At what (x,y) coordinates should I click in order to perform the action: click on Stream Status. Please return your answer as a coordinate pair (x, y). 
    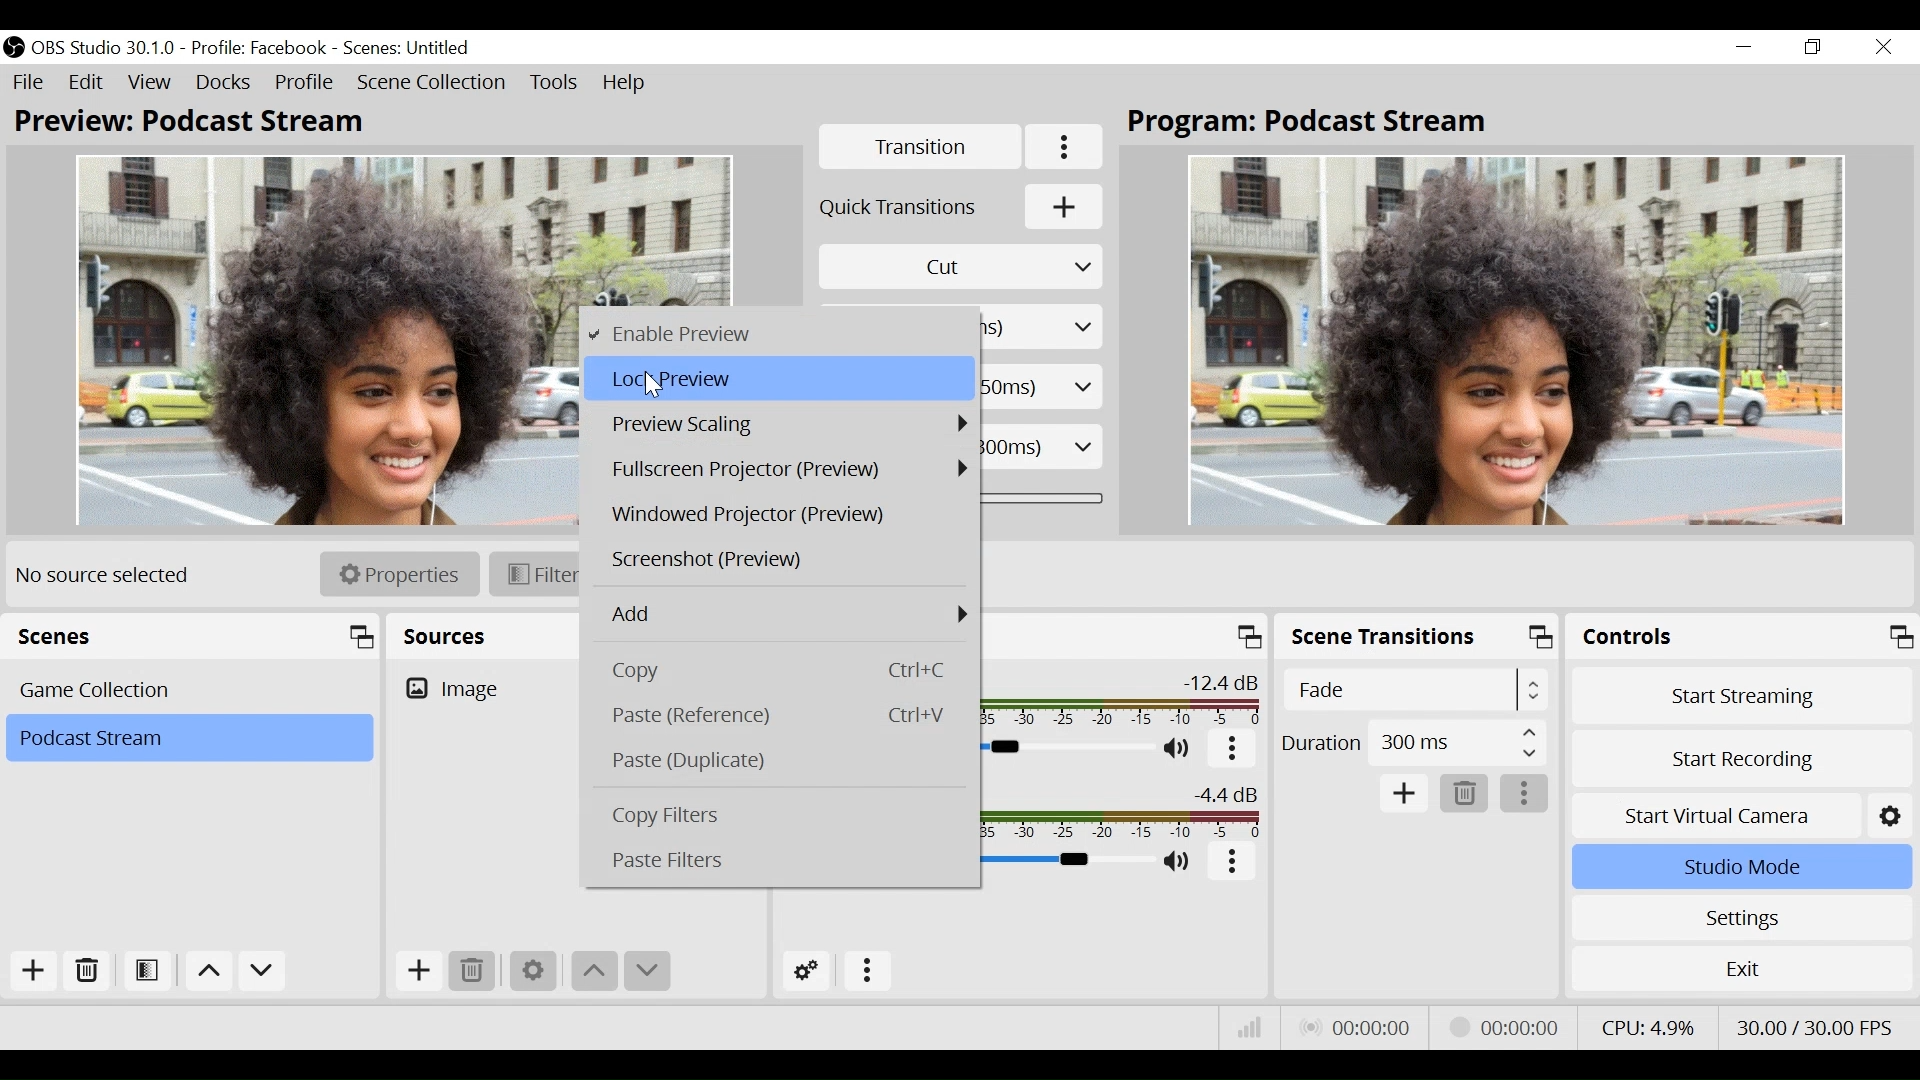
    Looking at the image, I should click on (1501, 1027).